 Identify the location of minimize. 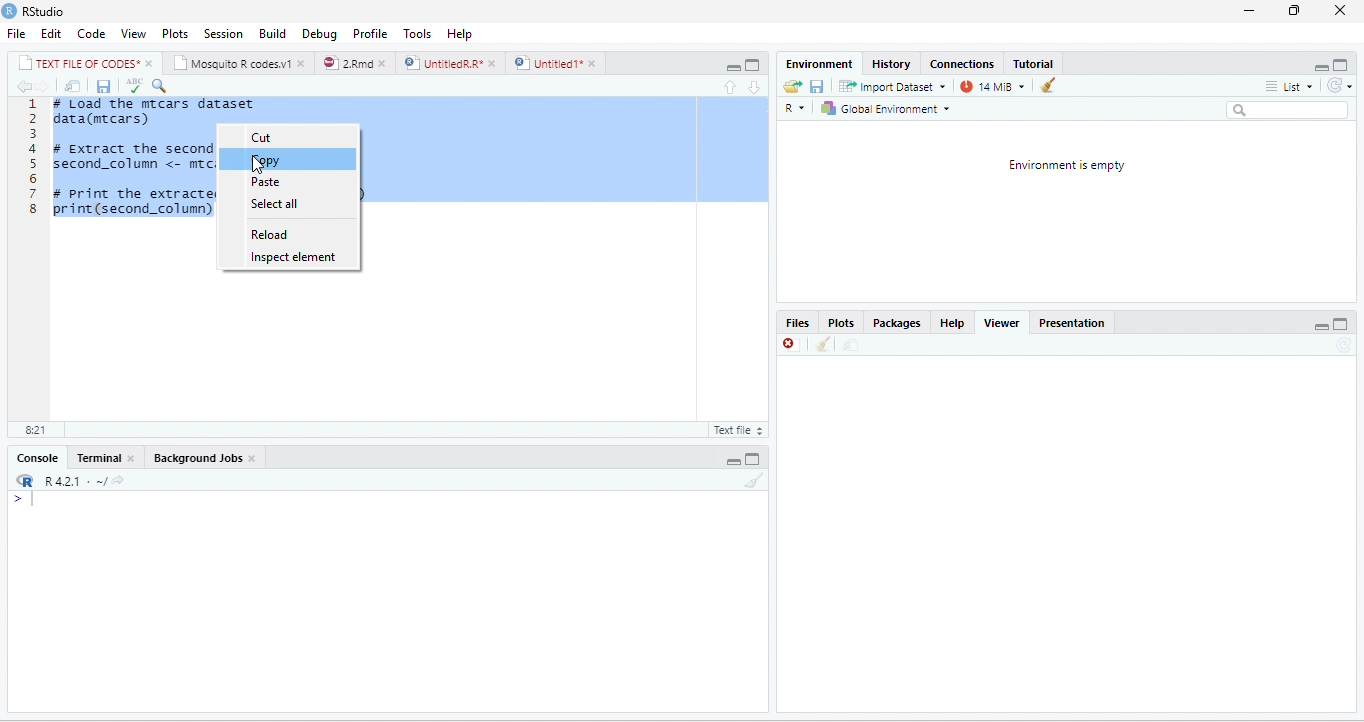
(1250, 13).